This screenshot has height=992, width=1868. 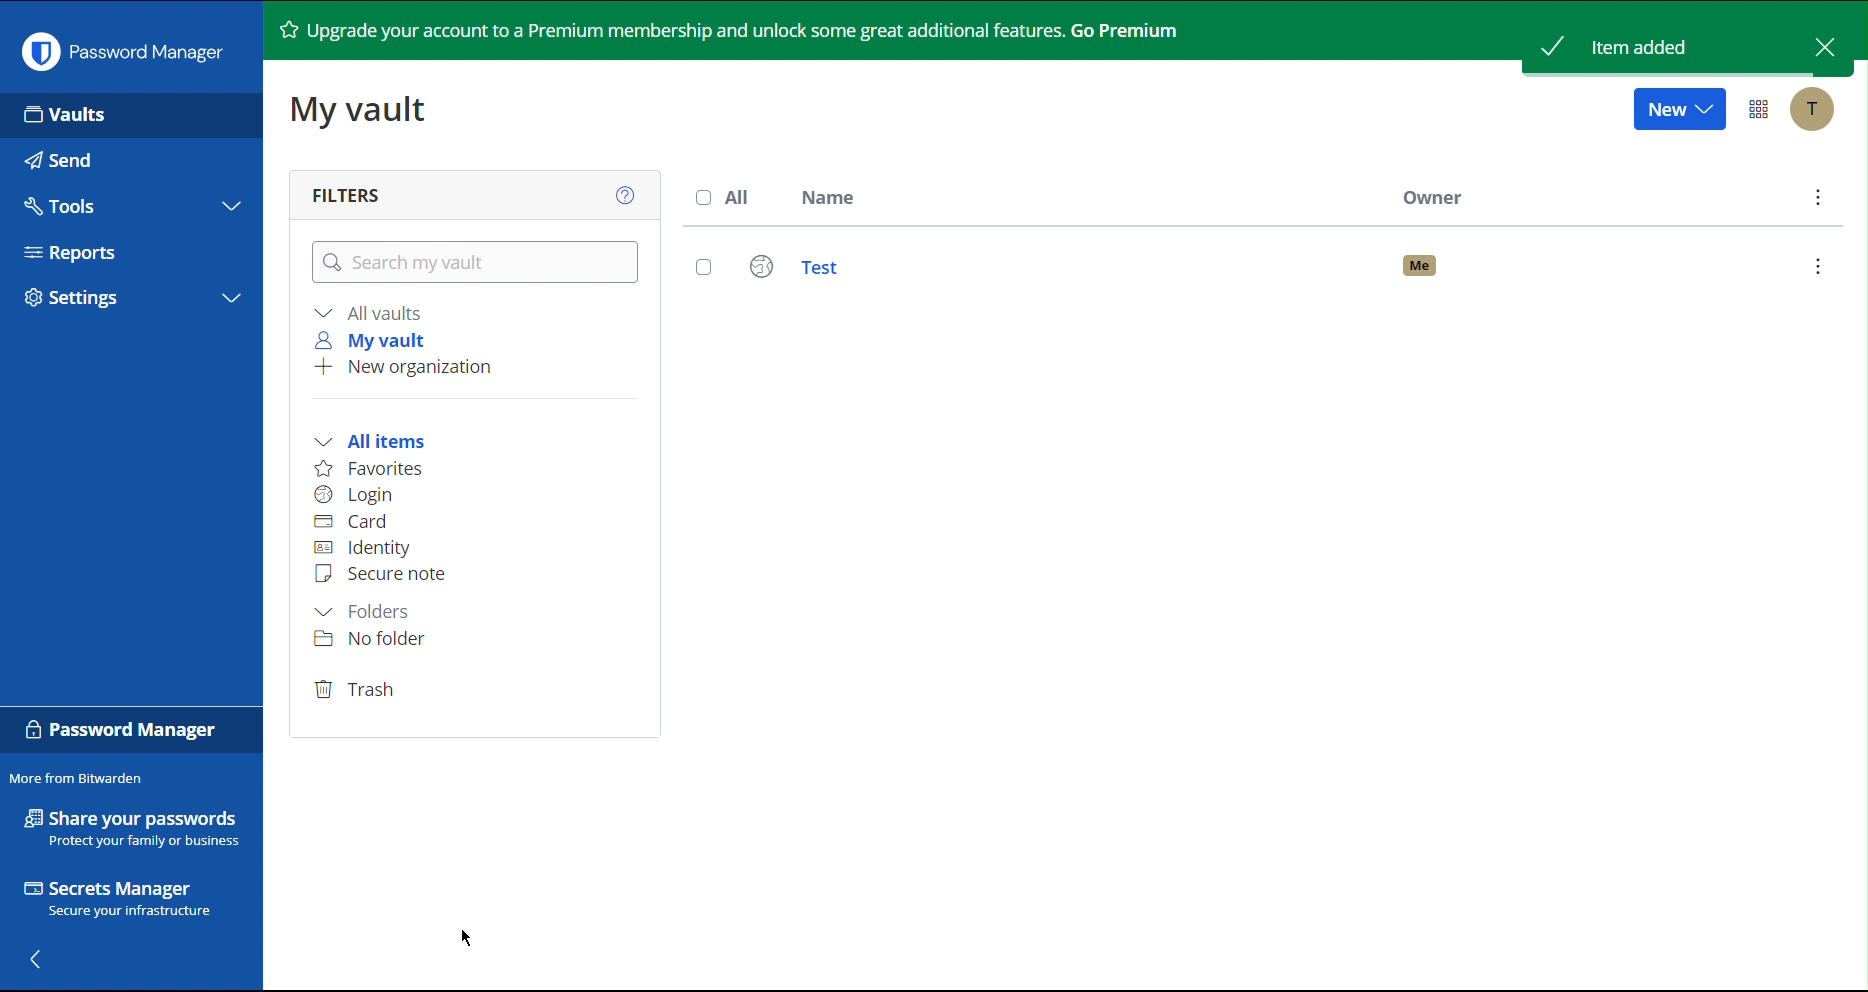 I want to click on Help, so click(x=624, y=191).